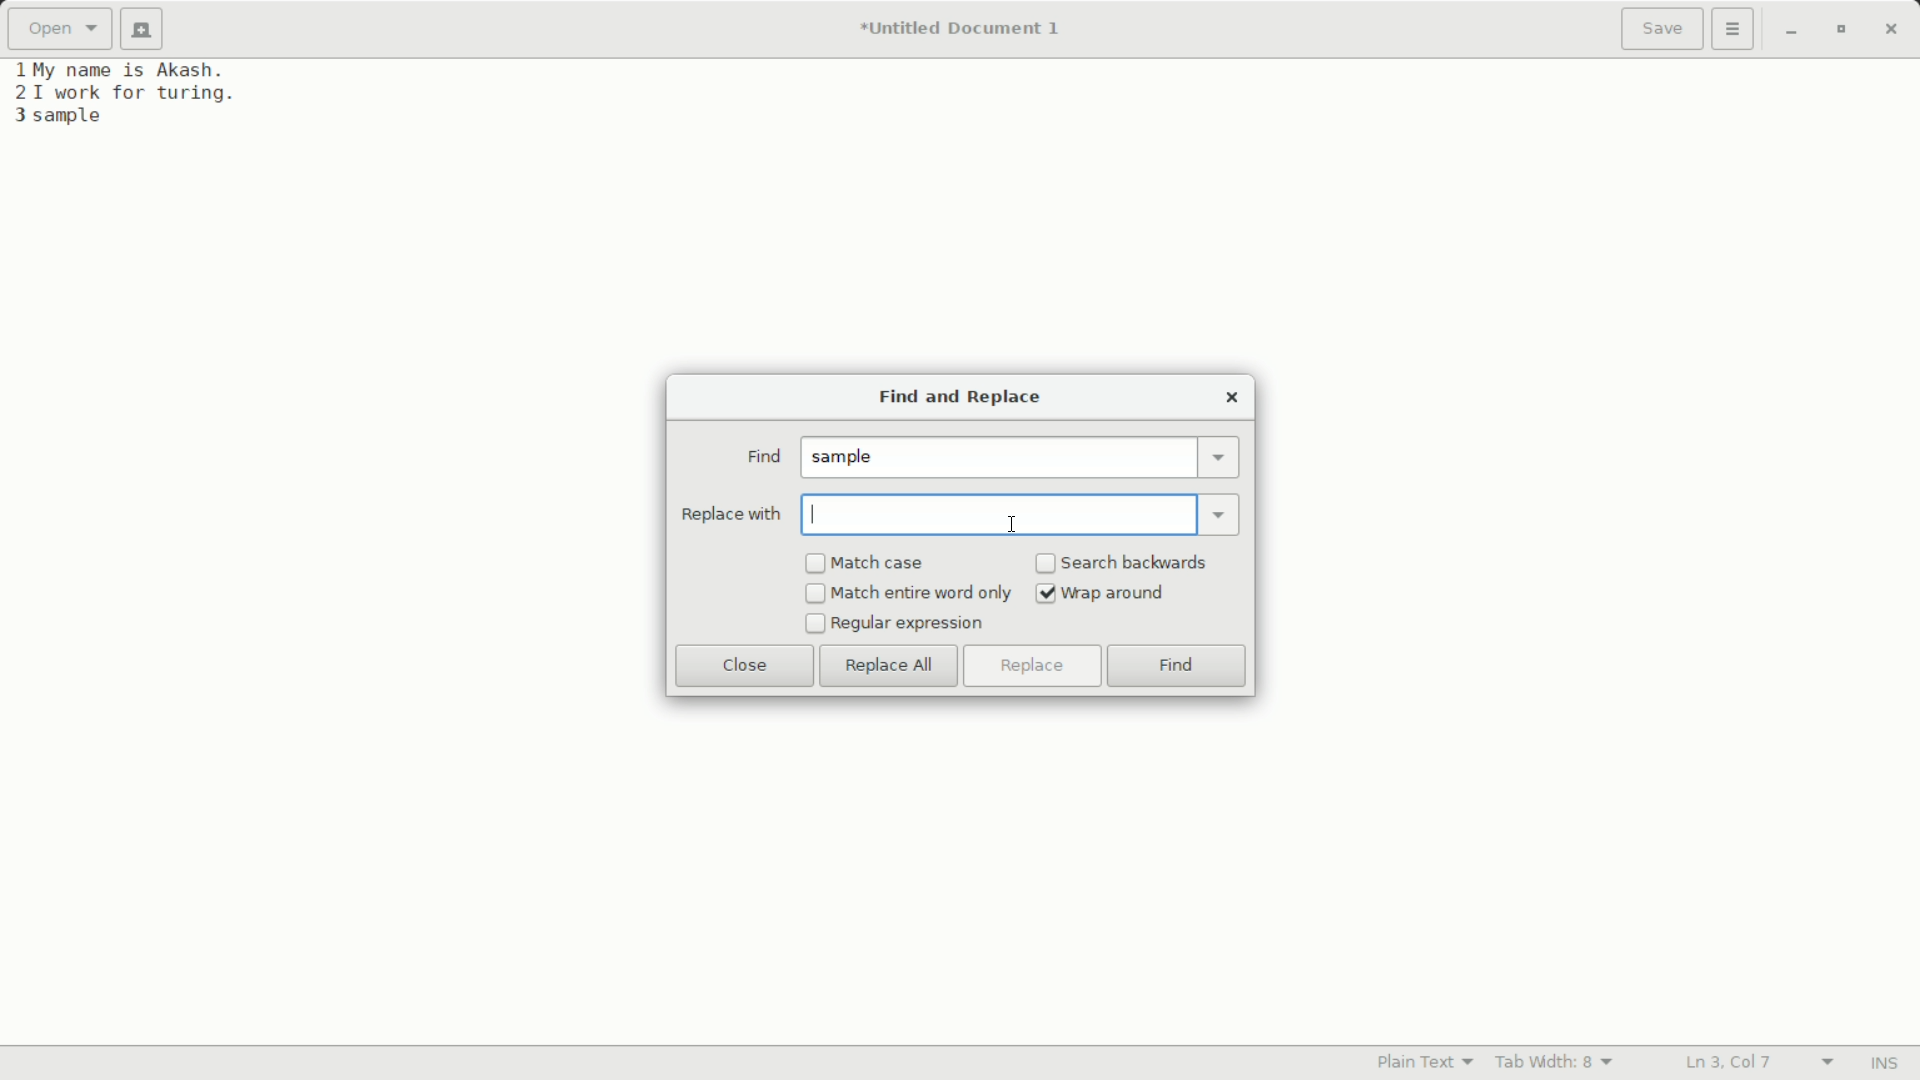 The width and height of the screenshot is (1920, 1080). What do you see at coordinates (817, 513) in the screenshot?
I see `typing indicator cursor` at bounding box center [817, 513].